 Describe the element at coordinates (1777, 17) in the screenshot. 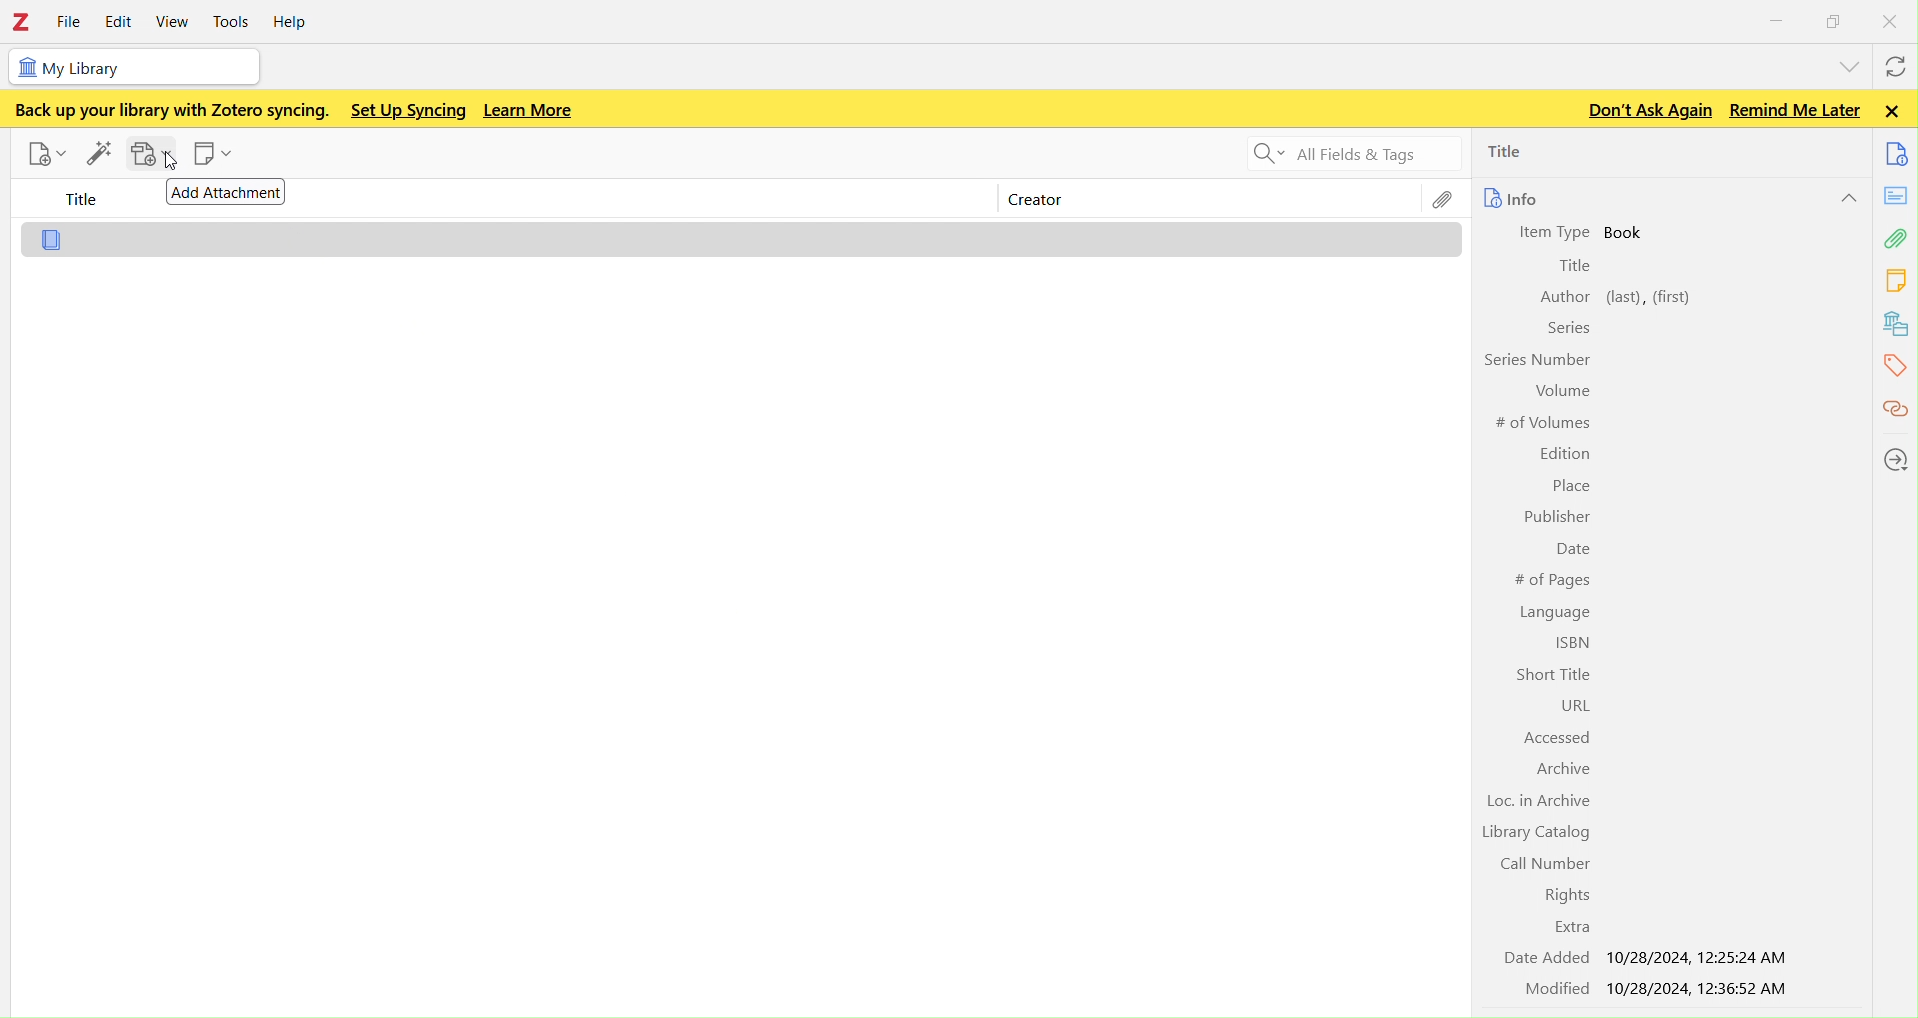

I see `minimize` at that location.